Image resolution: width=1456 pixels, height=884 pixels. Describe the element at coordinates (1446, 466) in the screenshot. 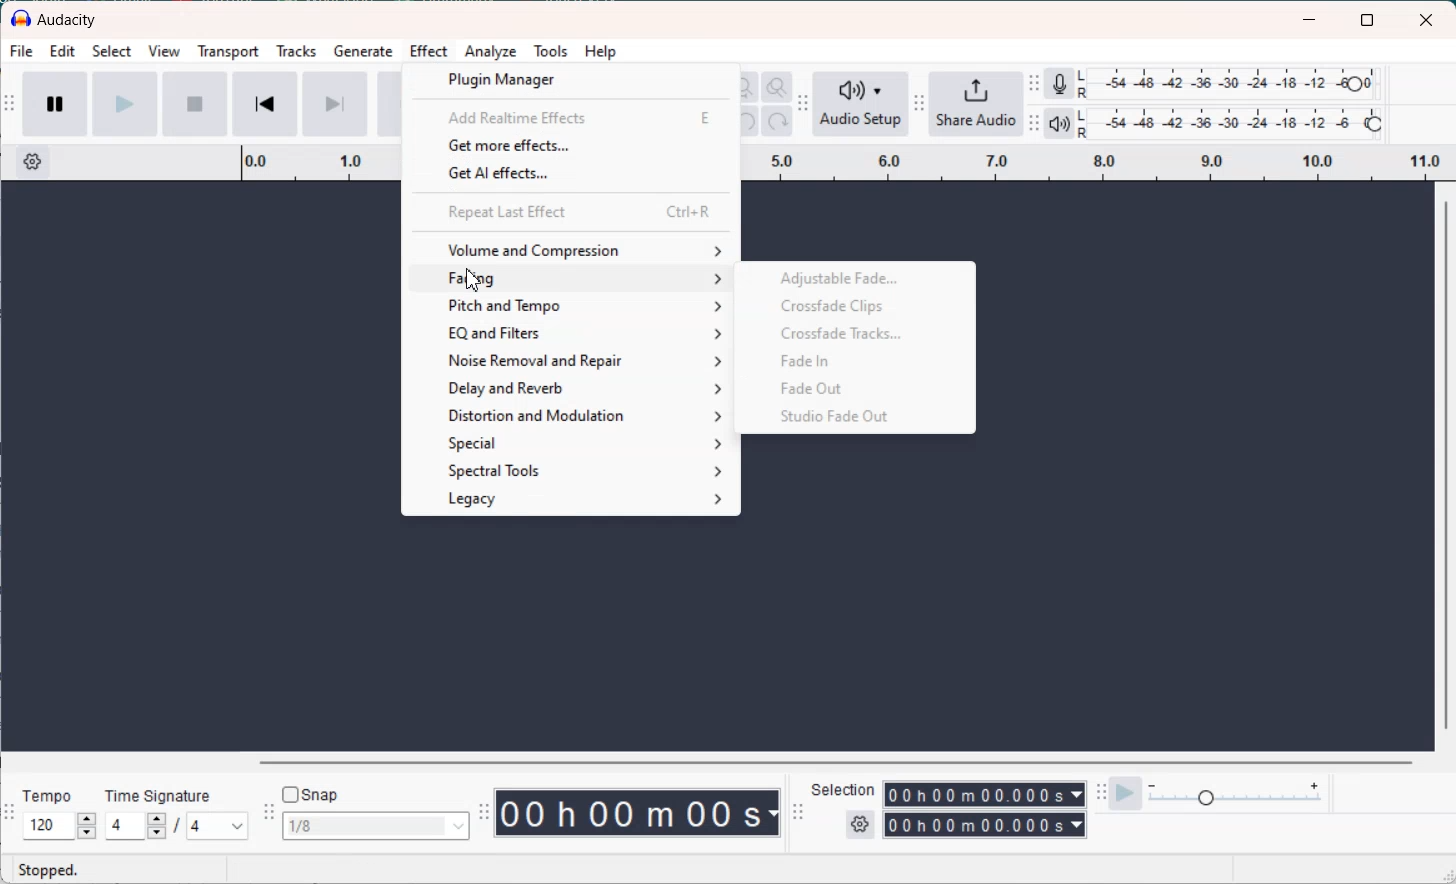

I see `Vertical scroll bar` at that location.